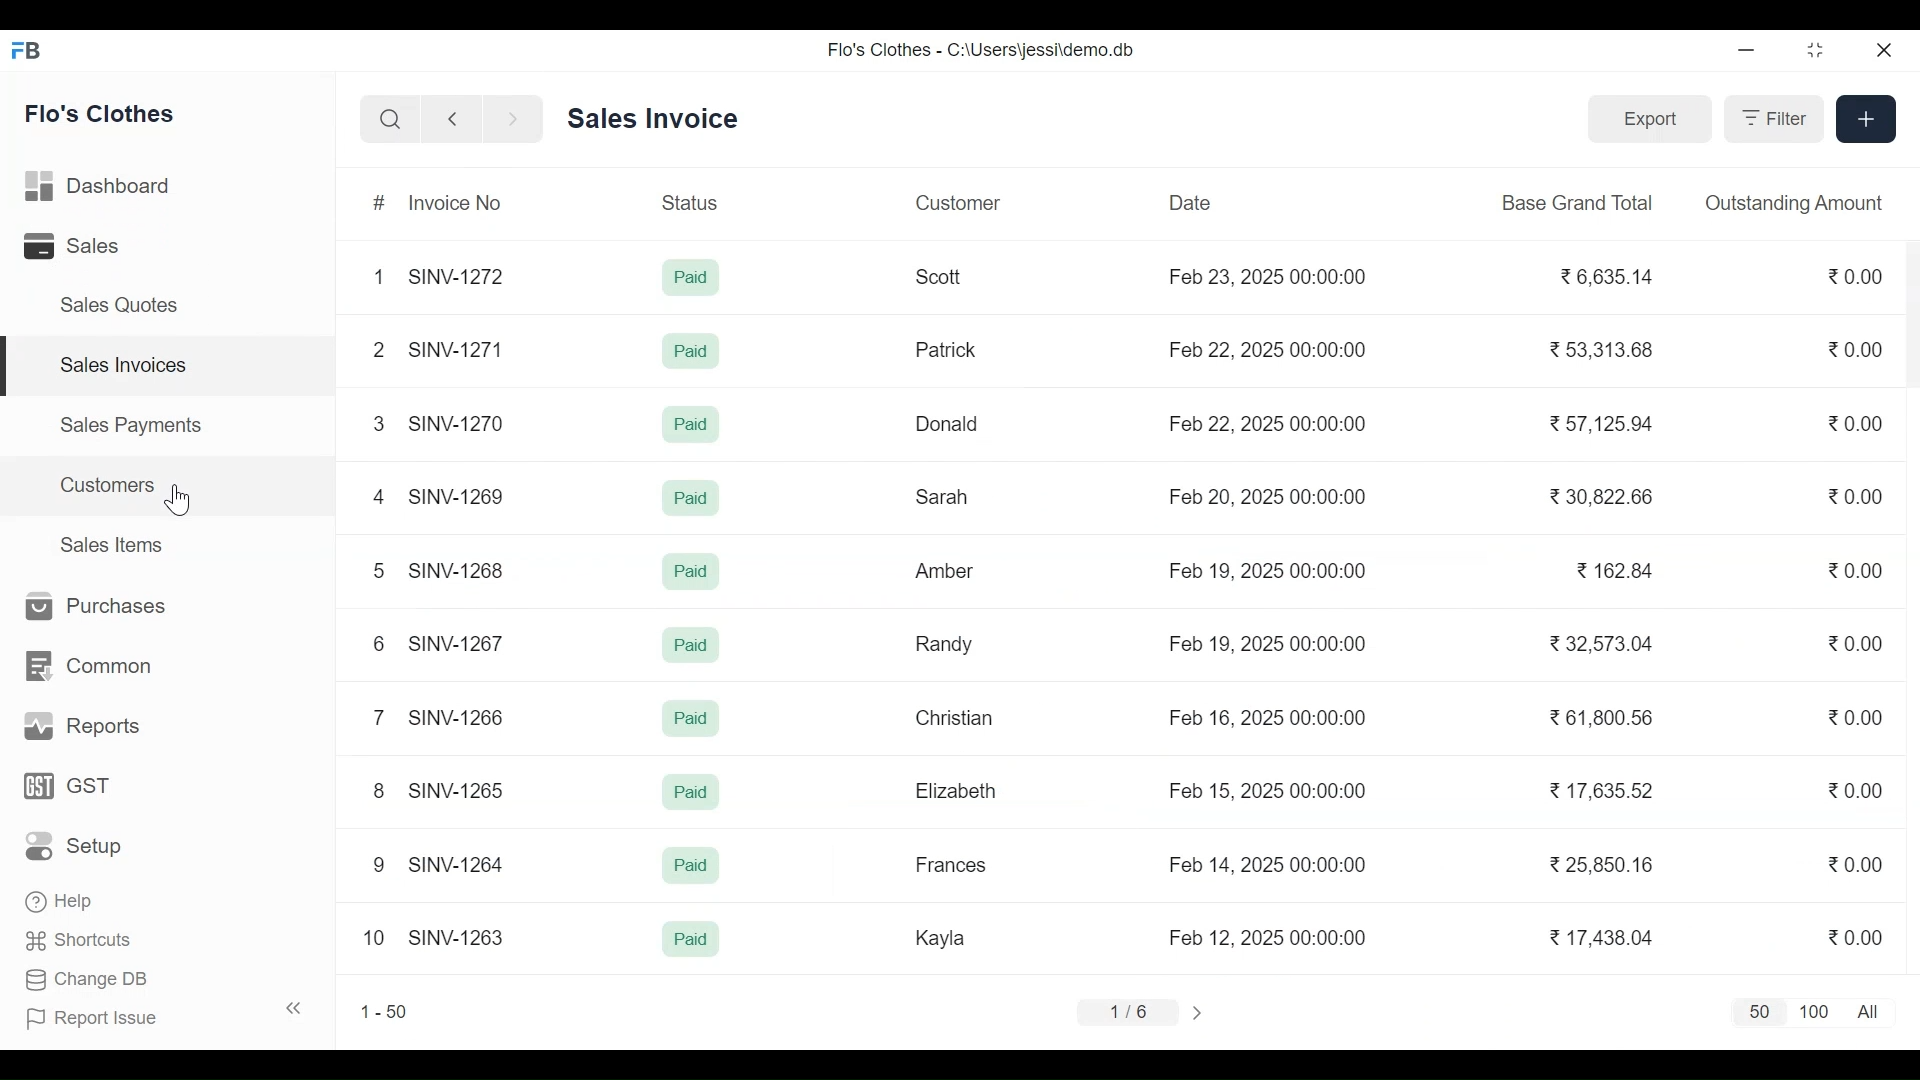 This screenshot has width=1920, height=1080. What do you see at coordinates (454, 201) in the screenshot?
I see `Invoice No` at bounding box center [454, 201].